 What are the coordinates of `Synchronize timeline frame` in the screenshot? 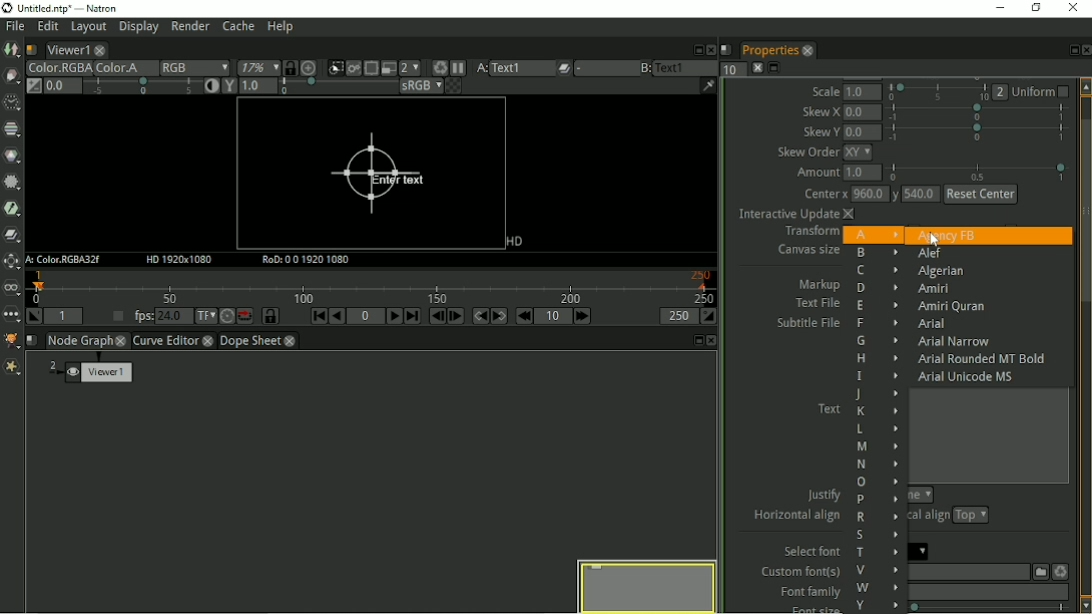 It's located at (271, 316).